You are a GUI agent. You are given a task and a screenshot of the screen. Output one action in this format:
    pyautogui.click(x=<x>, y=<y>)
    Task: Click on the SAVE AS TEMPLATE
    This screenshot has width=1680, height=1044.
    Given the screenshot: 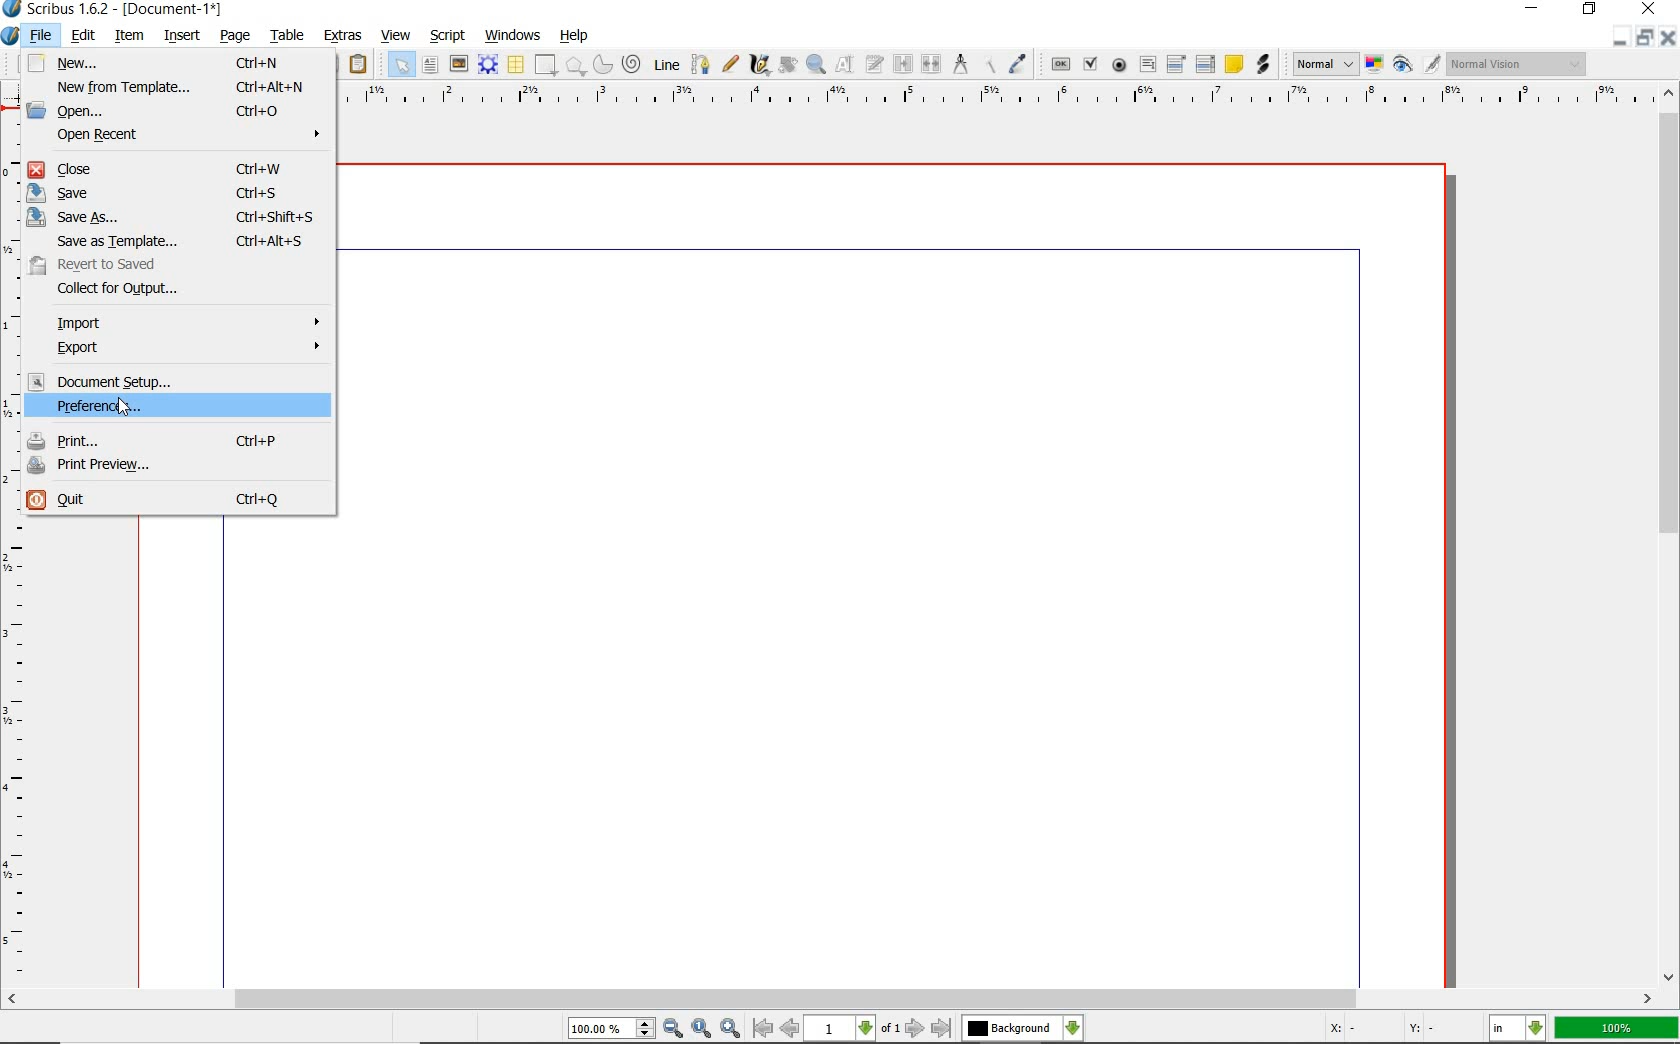 What is the action you would take?
    pyautogui.click(x=185, y=241)
    